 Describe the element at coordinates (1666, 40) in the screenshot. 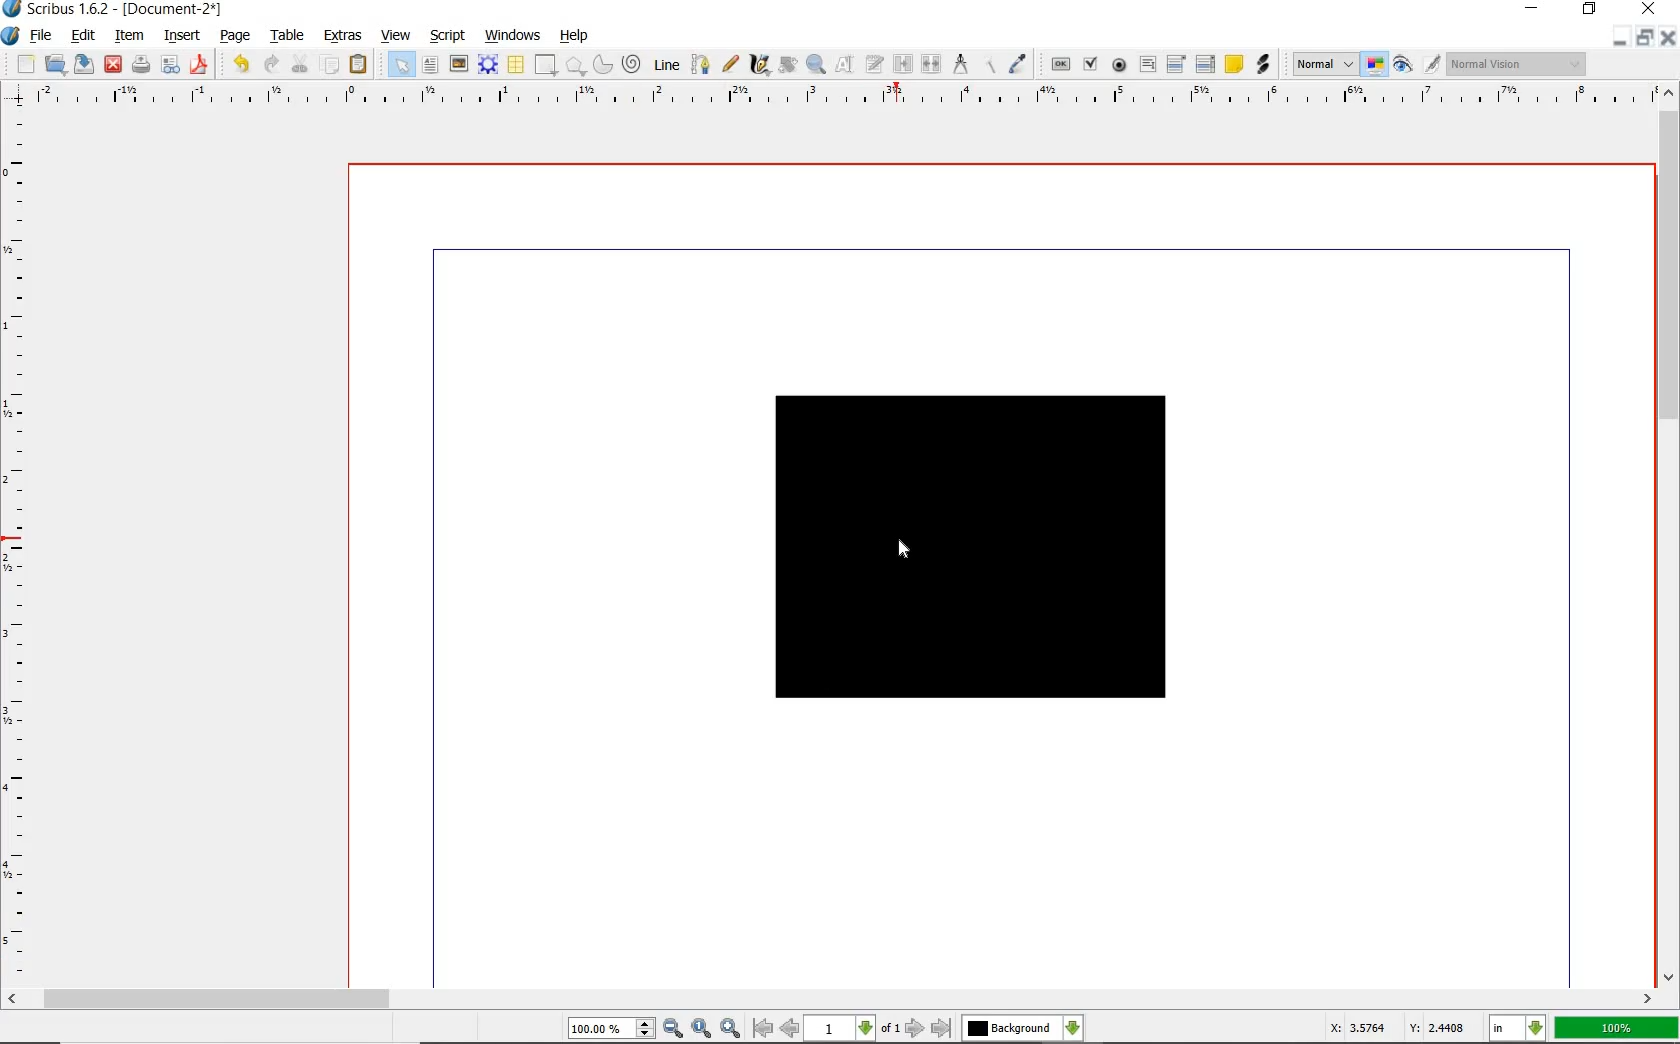

I see `CLOSE` at that location.